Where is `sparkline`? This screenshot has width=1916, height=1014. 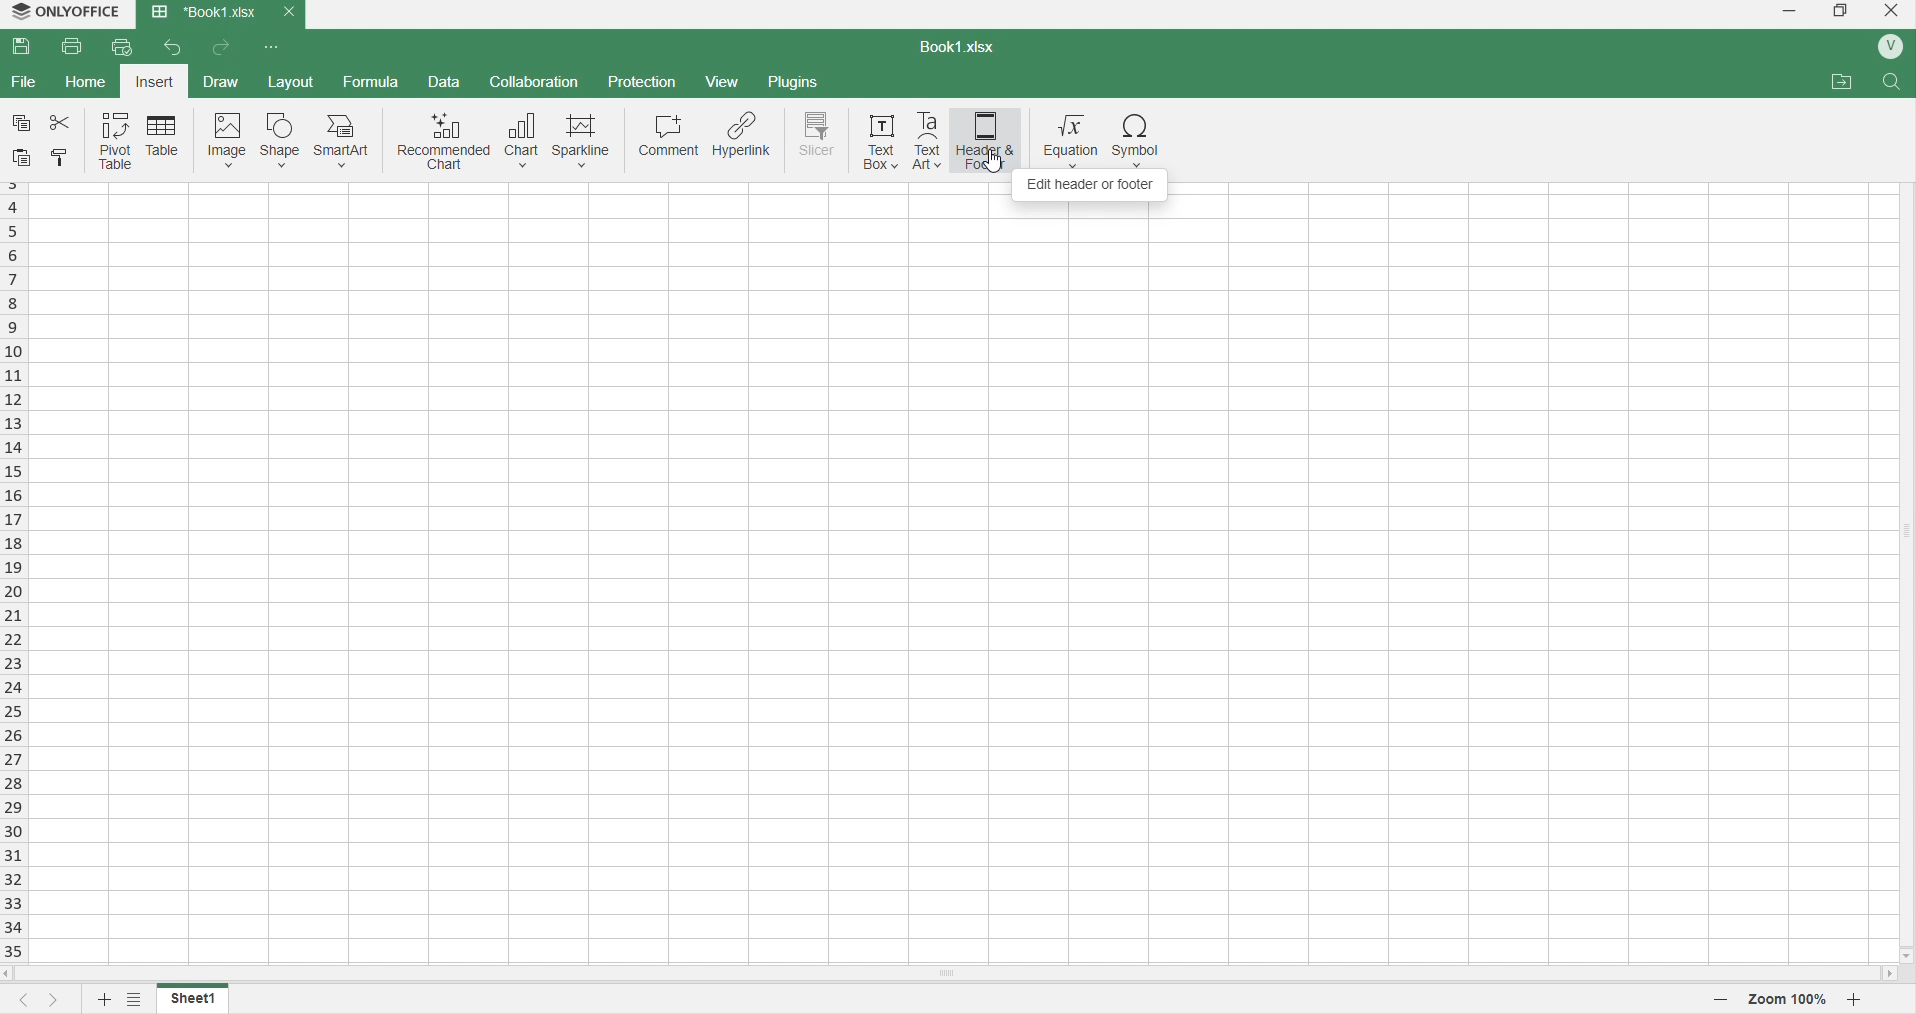
sparkline is located at coordinates (582, 142).